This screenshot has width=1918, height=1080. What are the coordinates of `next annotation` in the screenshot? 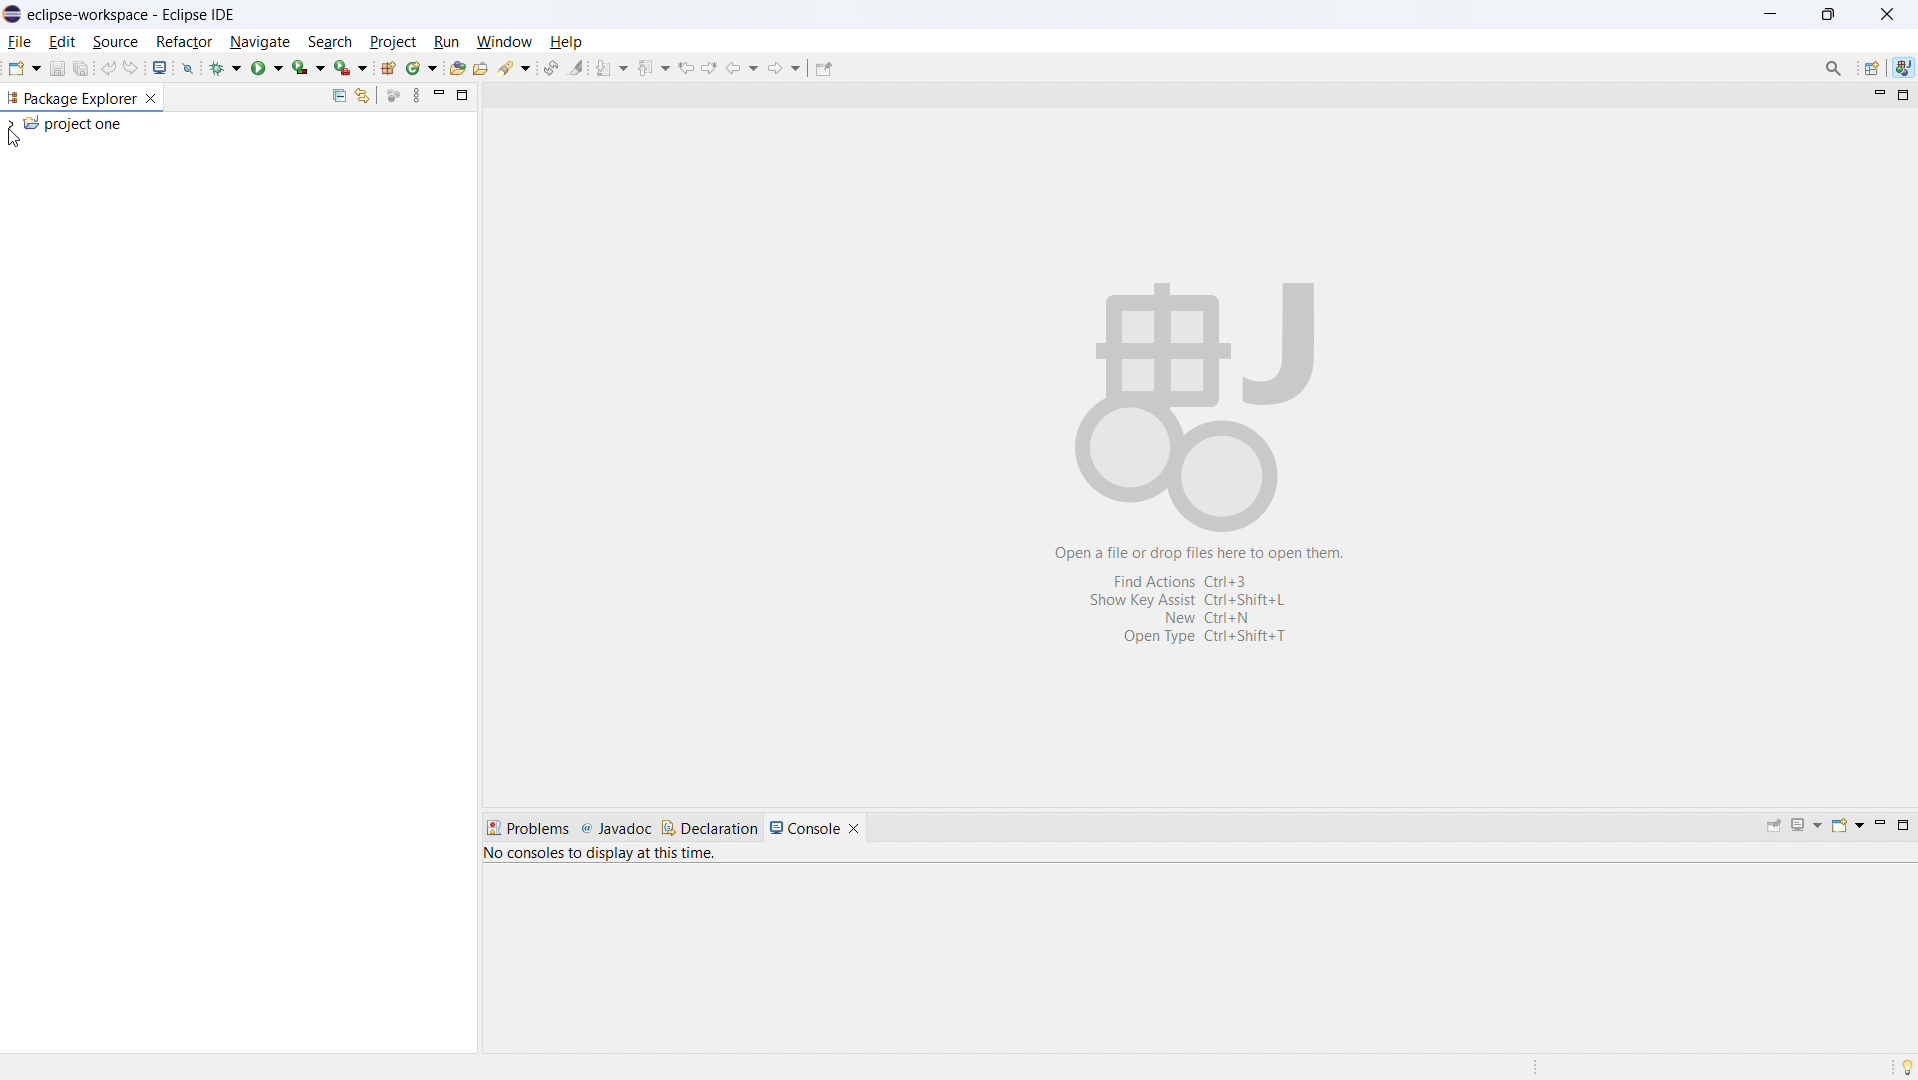 It's located at (612, 67).